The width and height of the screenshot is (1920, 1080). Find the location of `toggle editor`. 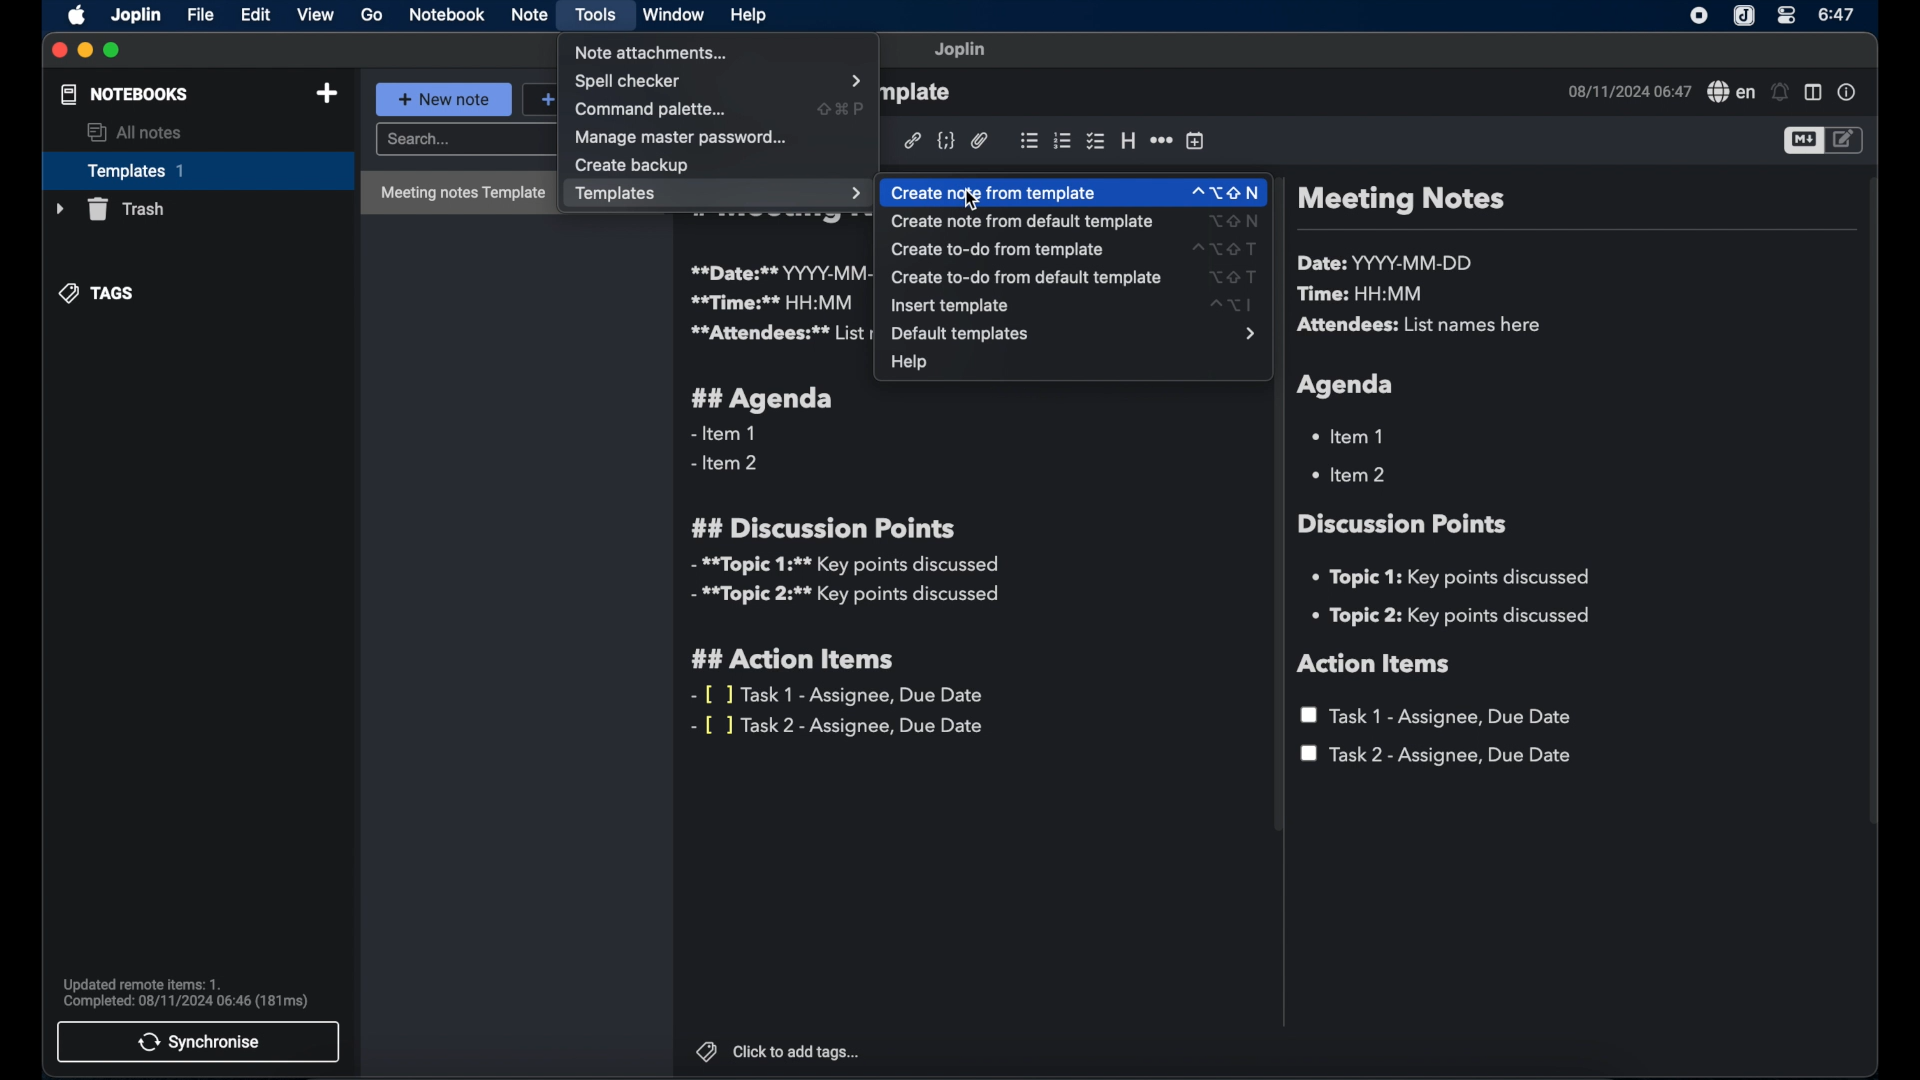

toggle editor is located at coordinates (1845, 140).